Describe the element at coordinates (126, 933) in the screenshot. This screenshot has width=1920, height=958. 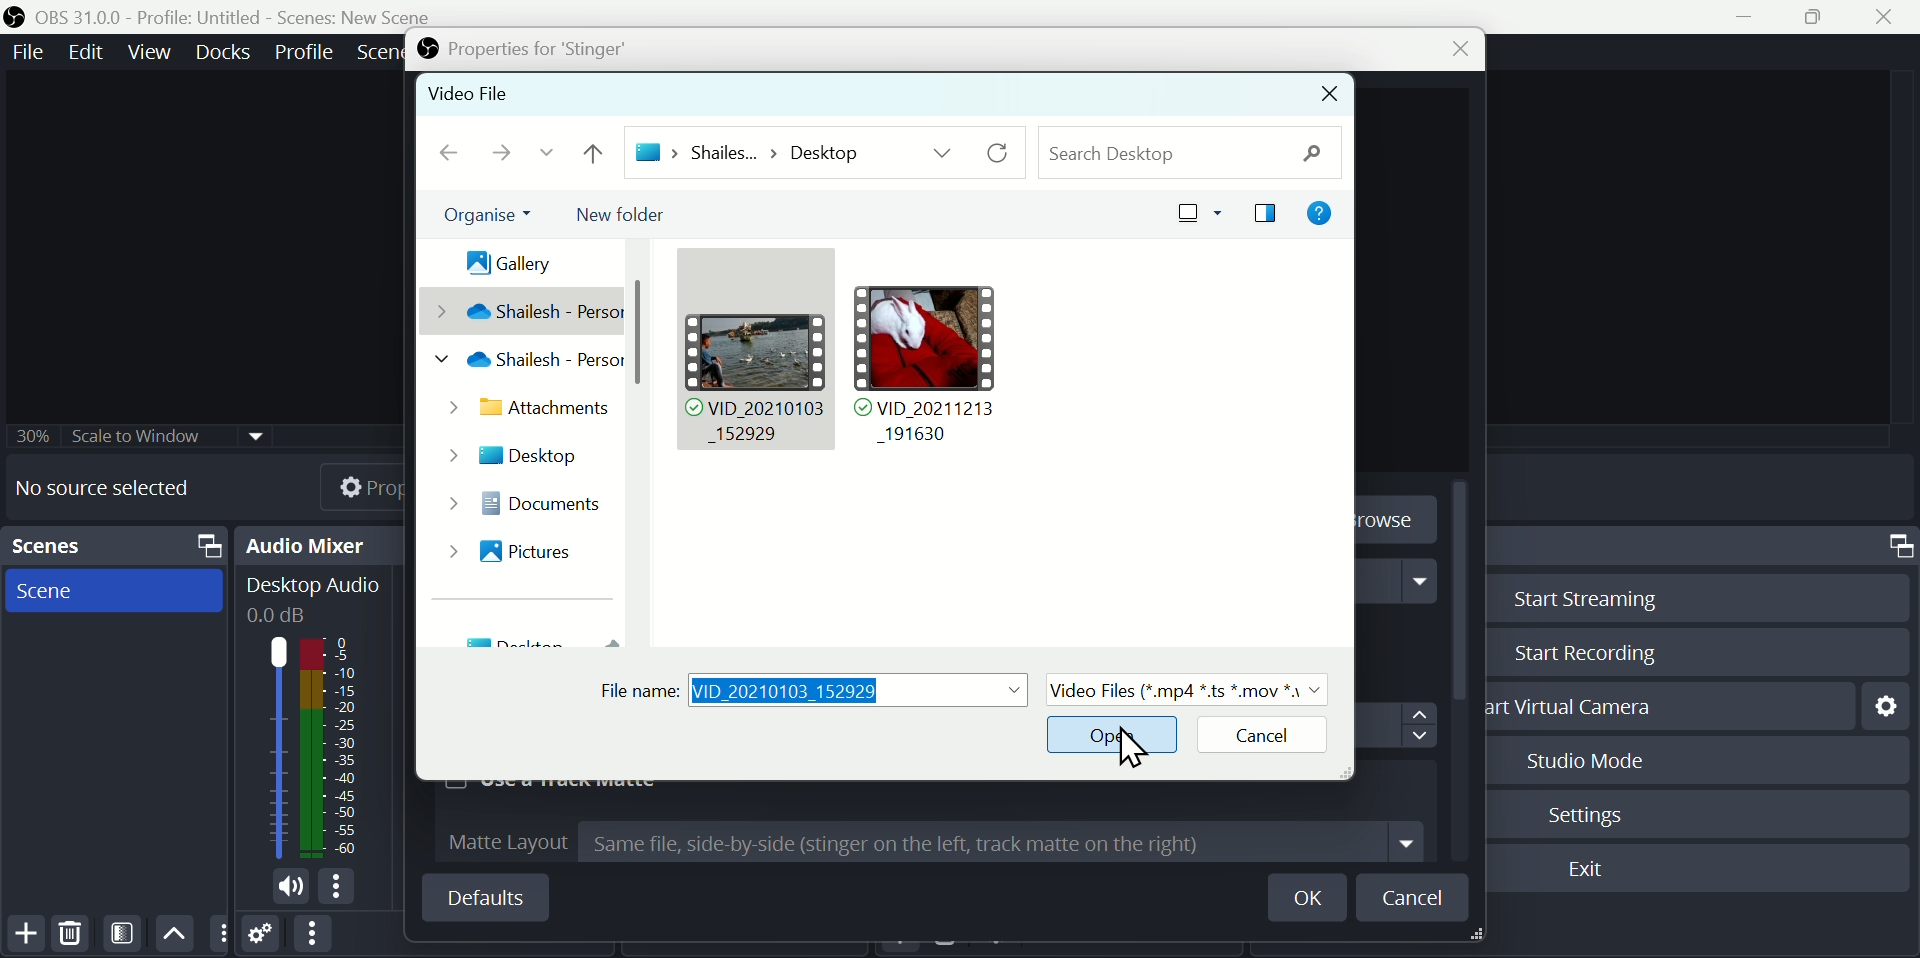
I see `Filter` at that location.